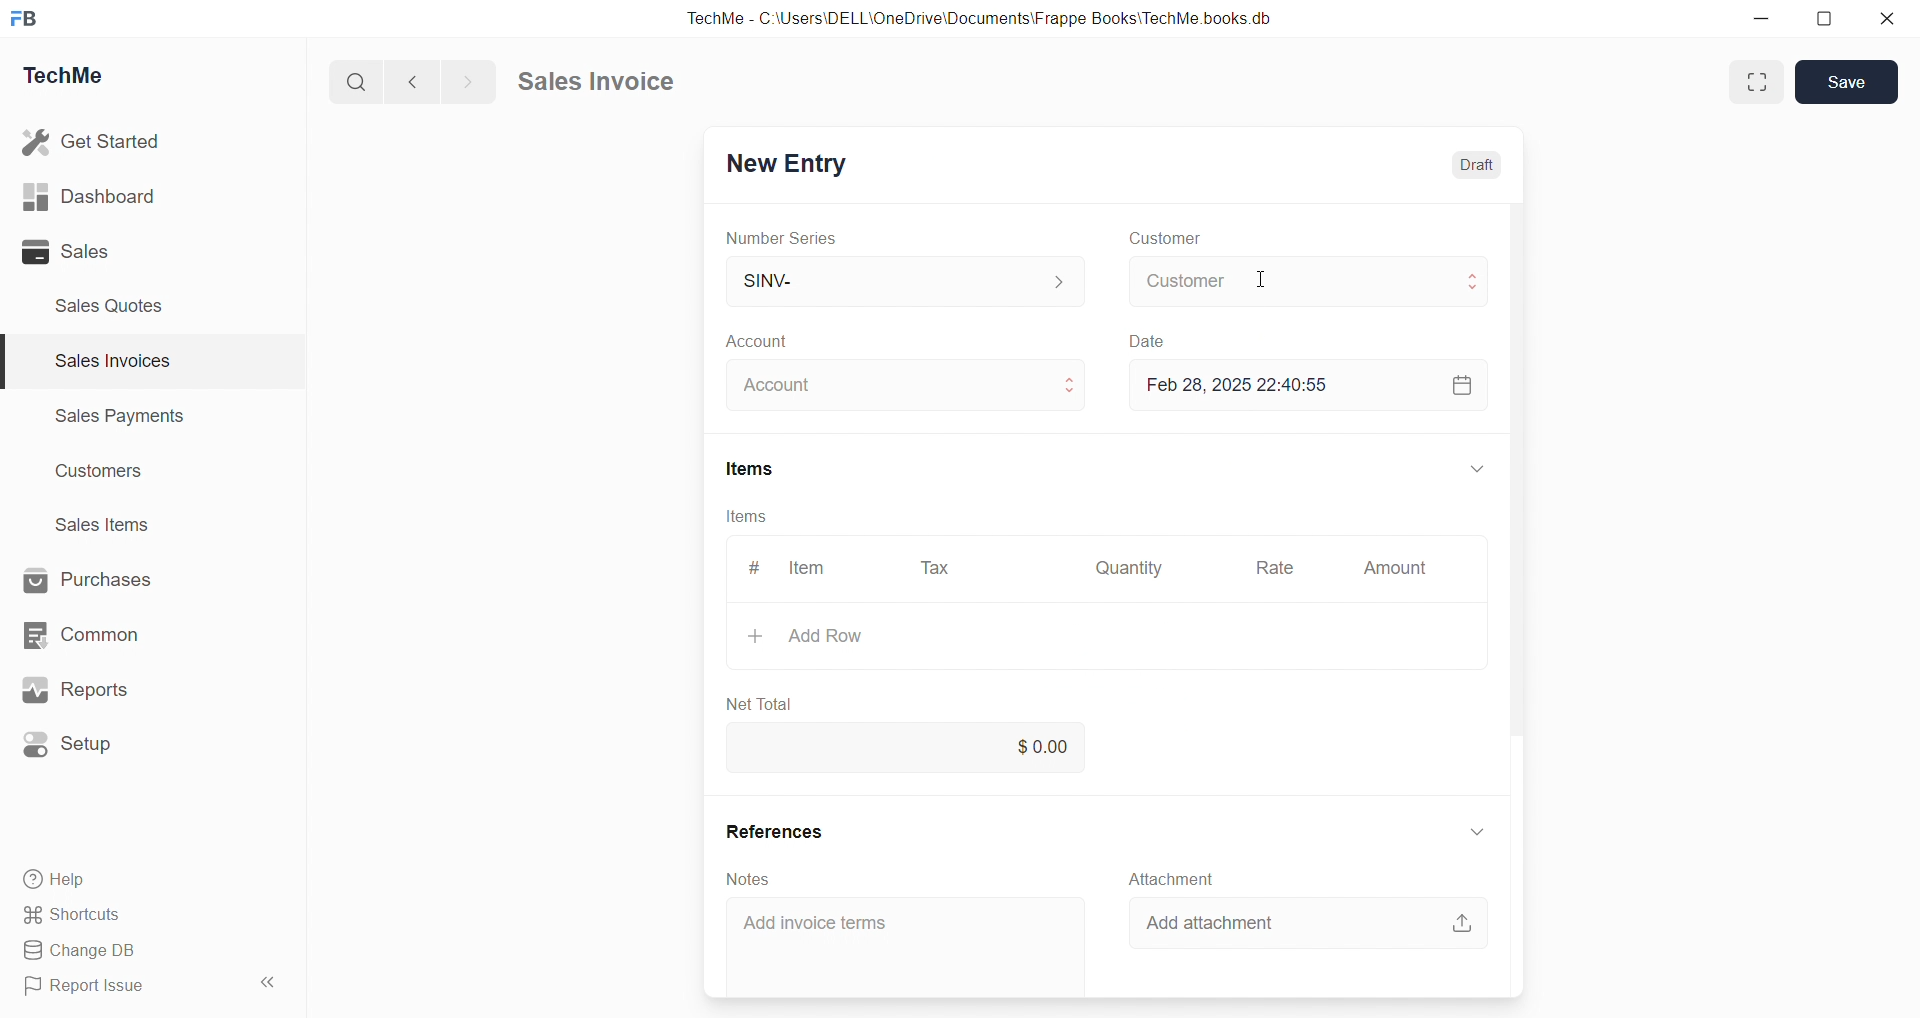  Describe the element at coordinates (767, 341) in the screenshot. I see `Account` at that location.